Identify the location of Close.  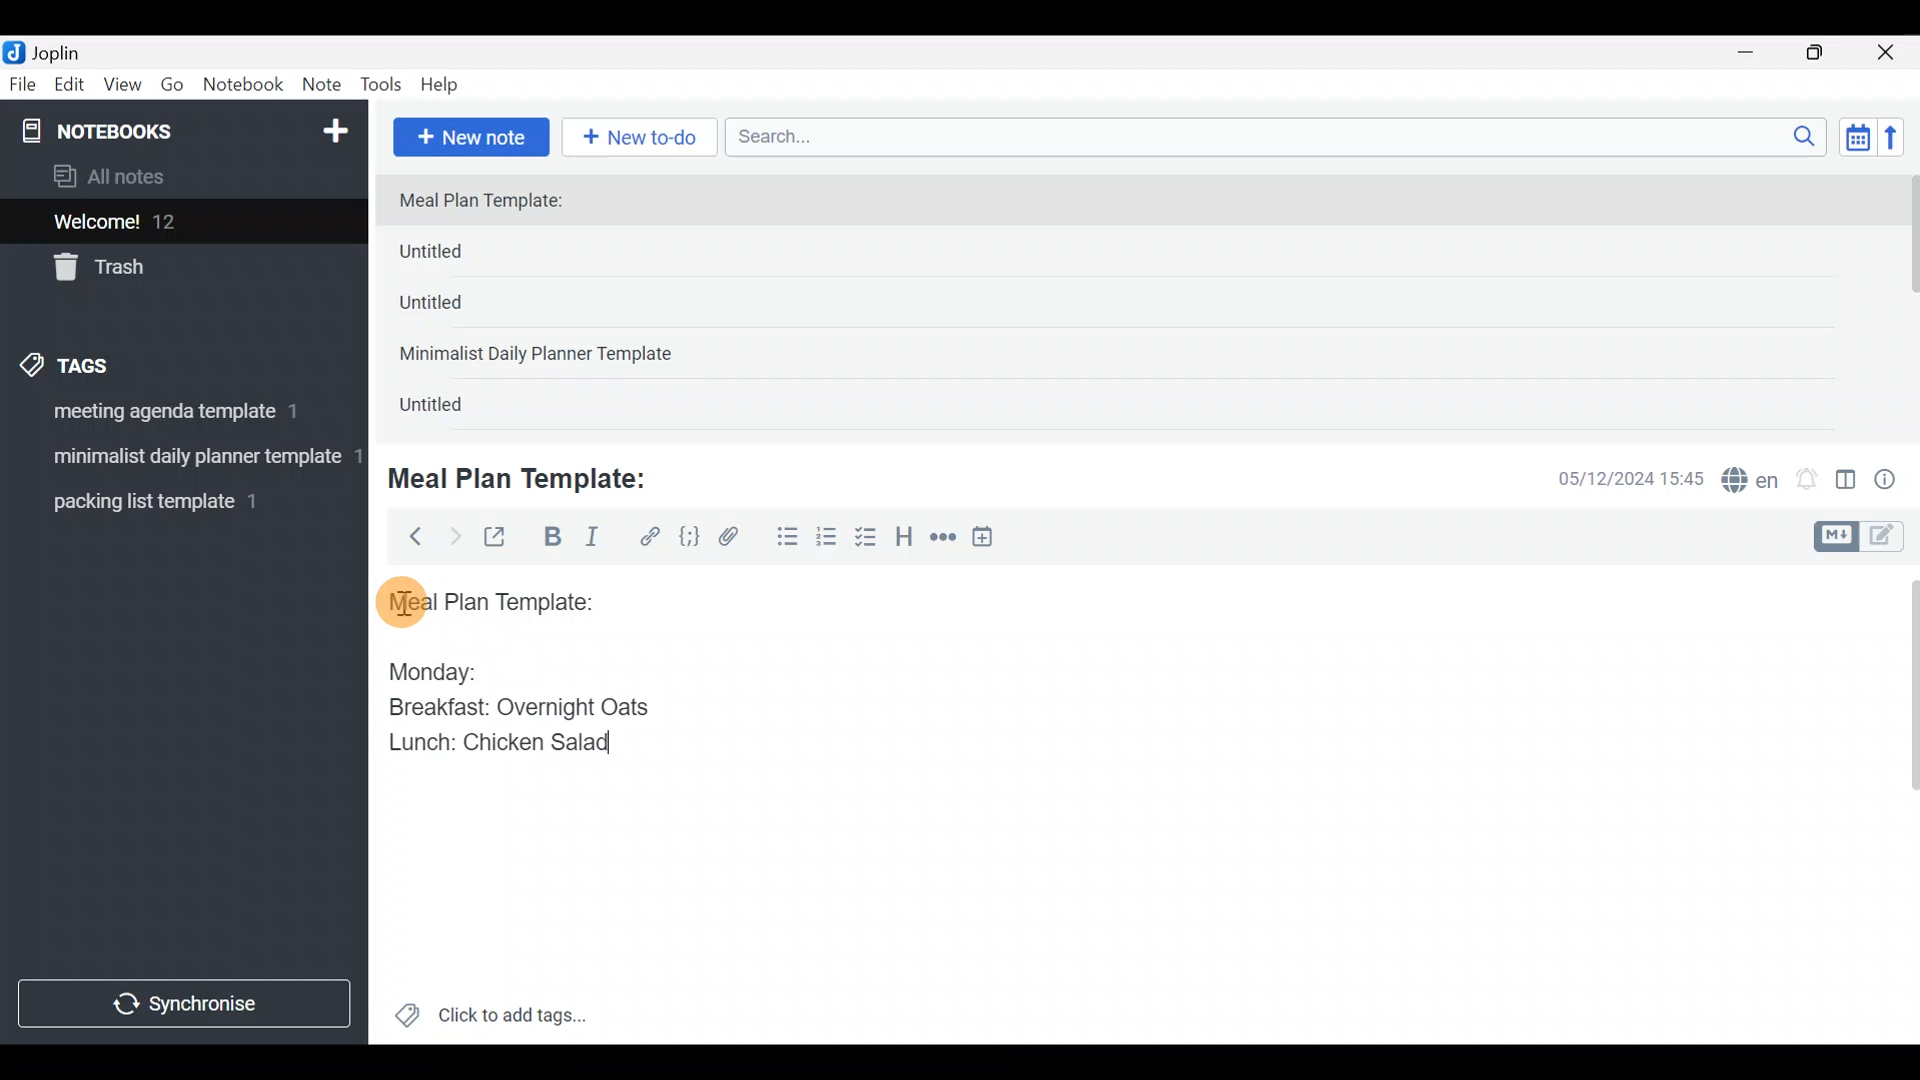
(1889, 54).